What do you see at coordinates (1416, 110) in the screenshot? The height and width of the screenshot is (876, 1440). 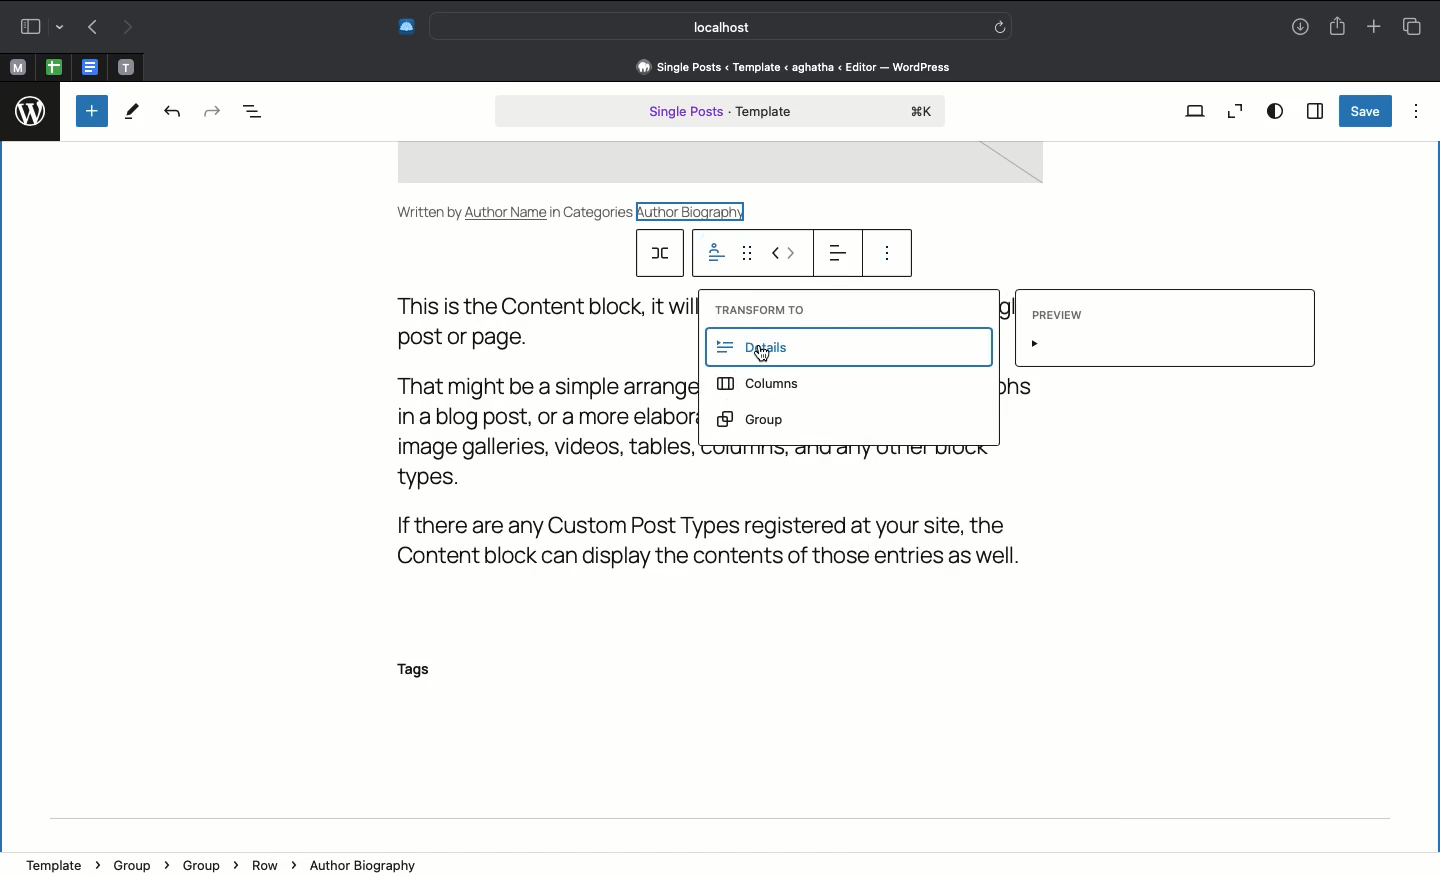 I see `Options` at bounding box center [1416, 110].